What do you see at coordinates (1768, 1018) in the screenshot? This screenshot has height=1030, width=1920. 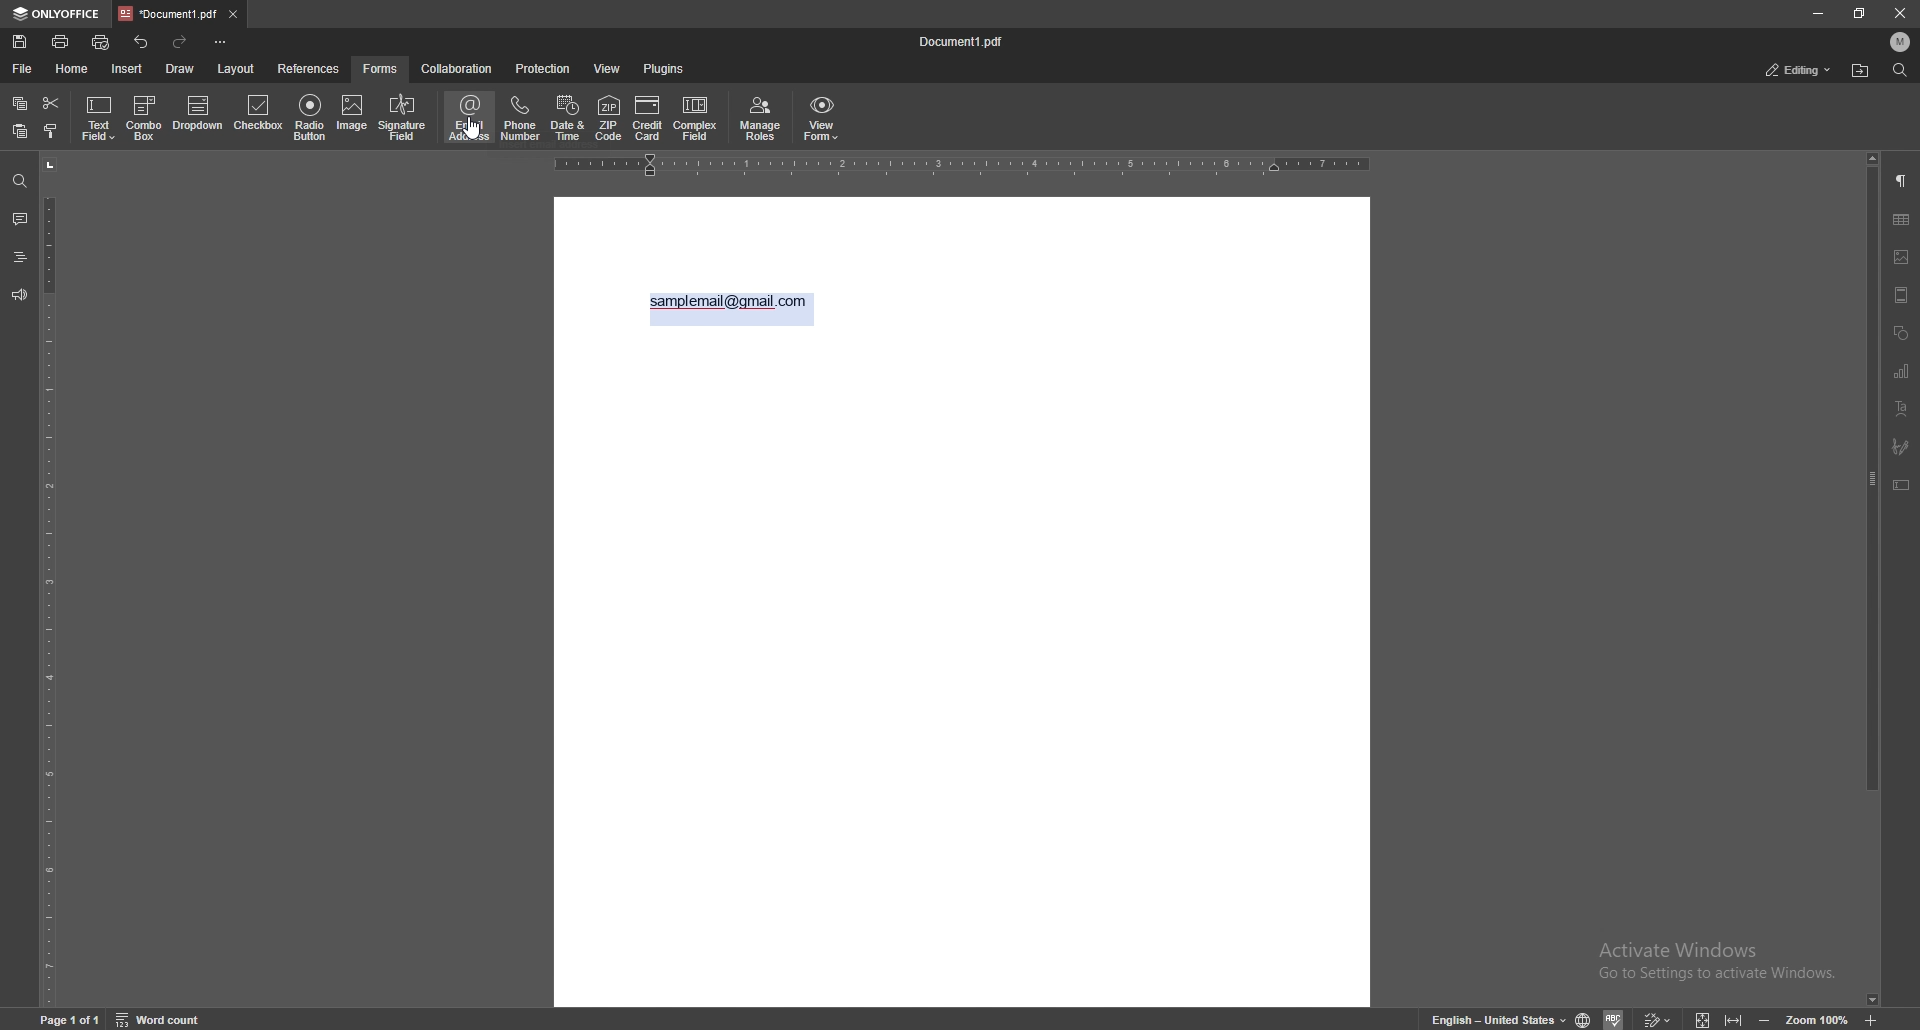 I see `zoom out` at bounding box center [1768, 1018].